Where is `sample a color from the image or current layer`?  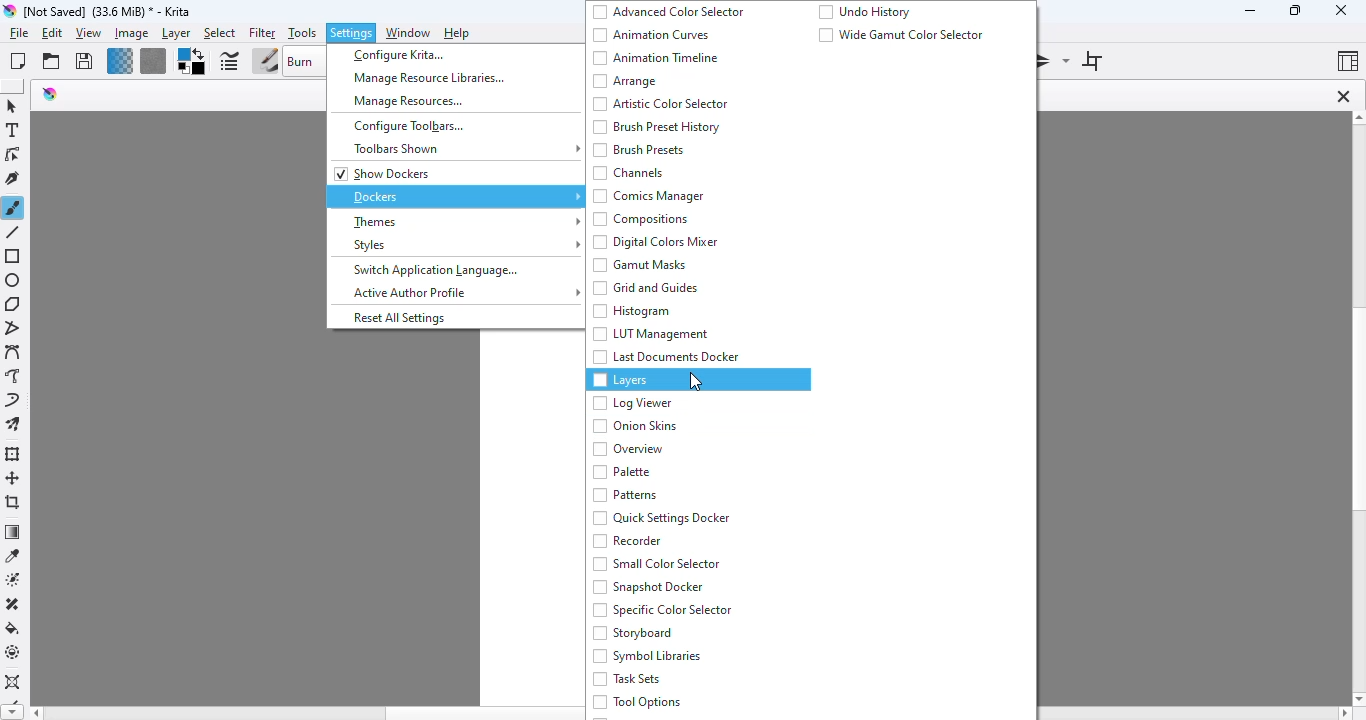 sample a color from the image or current layer is located at coordinates (13, 555).